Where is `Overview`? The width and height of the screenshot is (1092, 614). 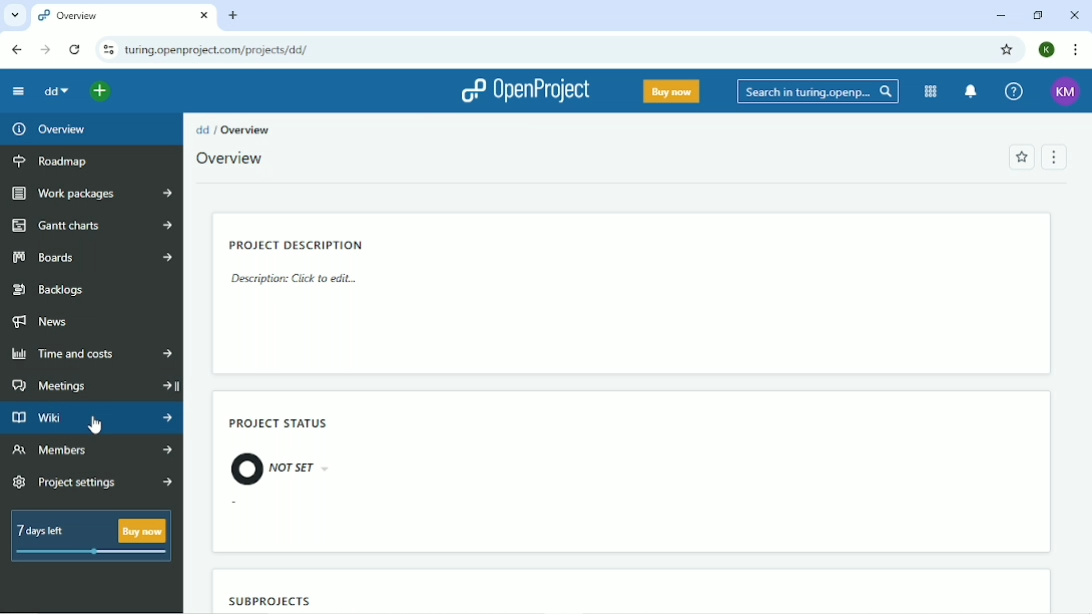
Overview is located at coordinates (249, 129).